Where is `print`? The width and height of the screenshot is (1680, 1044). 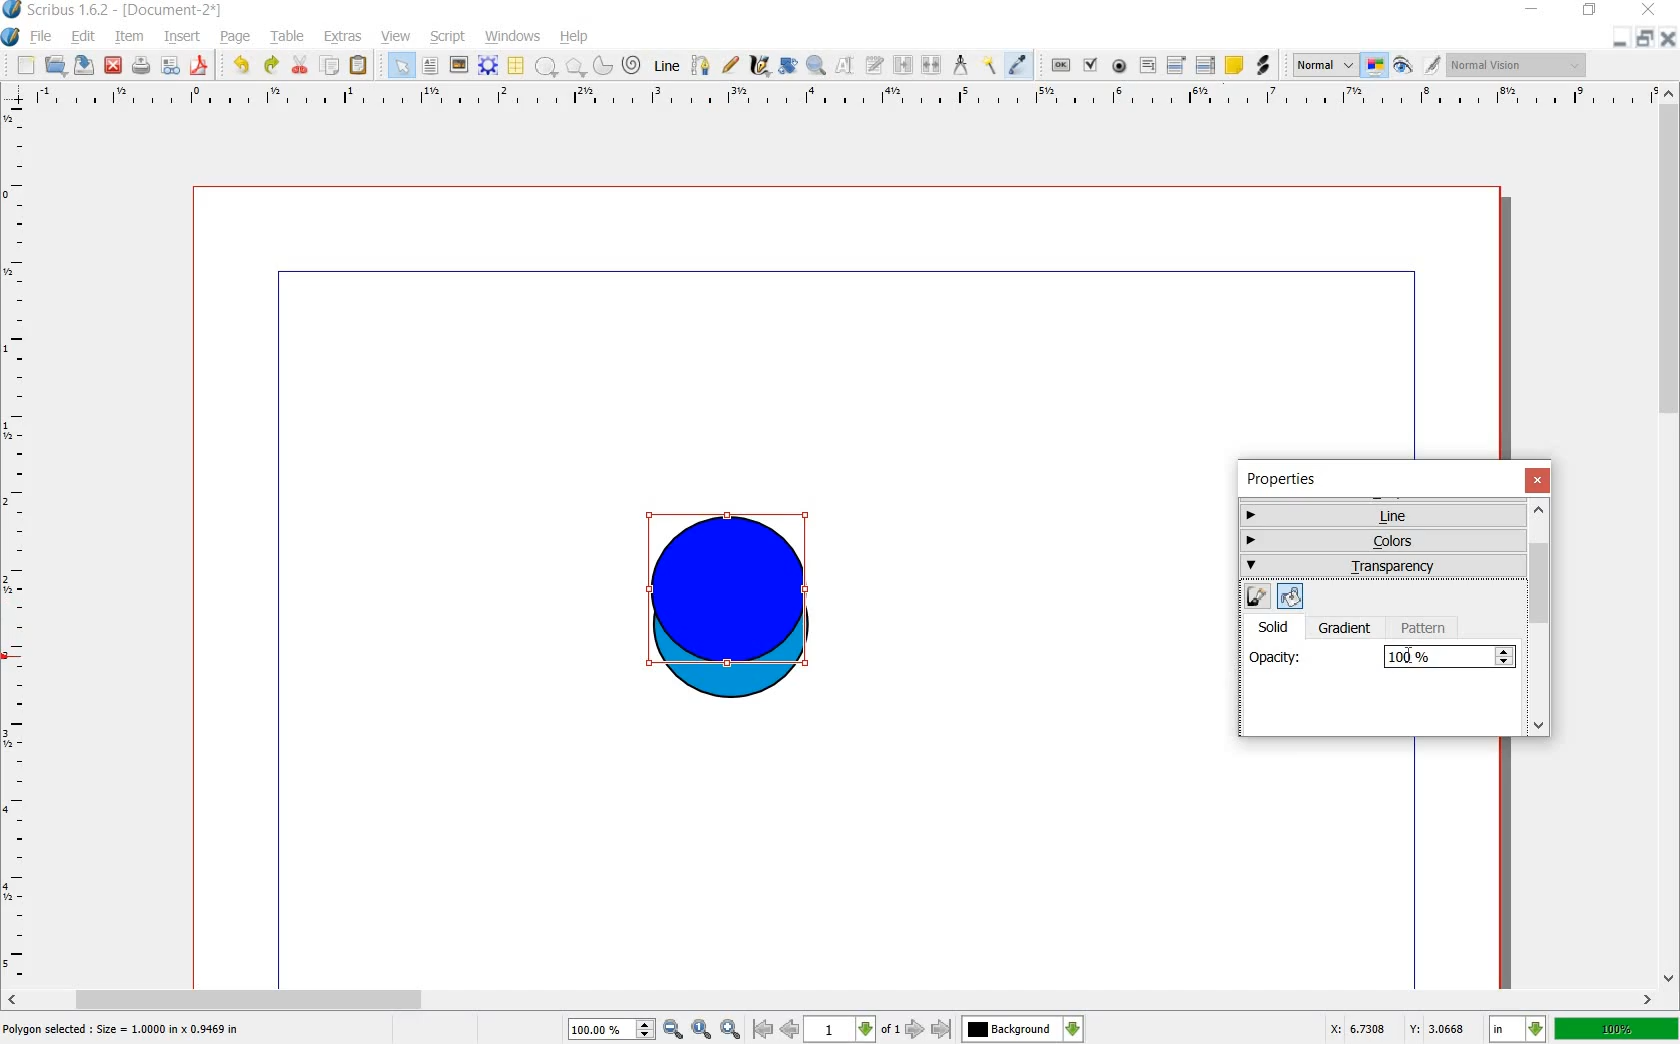 print is located at coordinates (142, 66).